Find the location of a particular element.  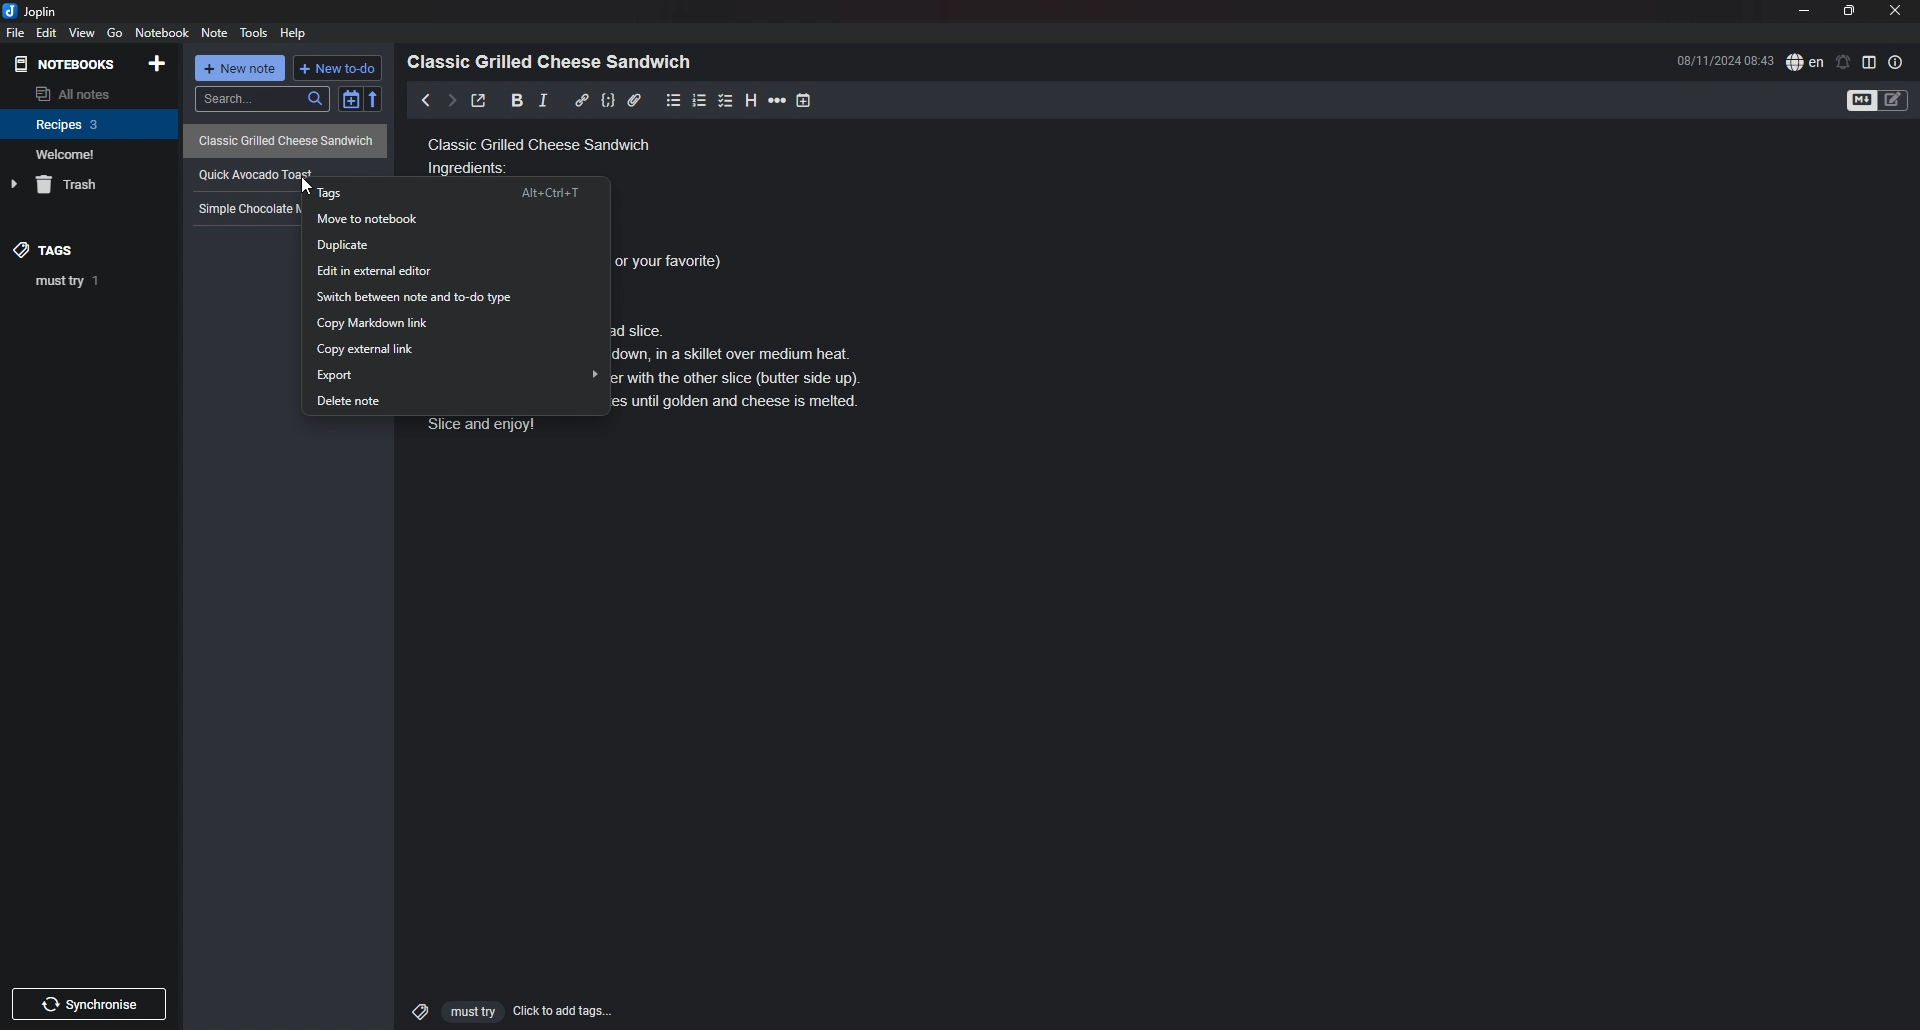

Help is located at coordinates (295, 32).